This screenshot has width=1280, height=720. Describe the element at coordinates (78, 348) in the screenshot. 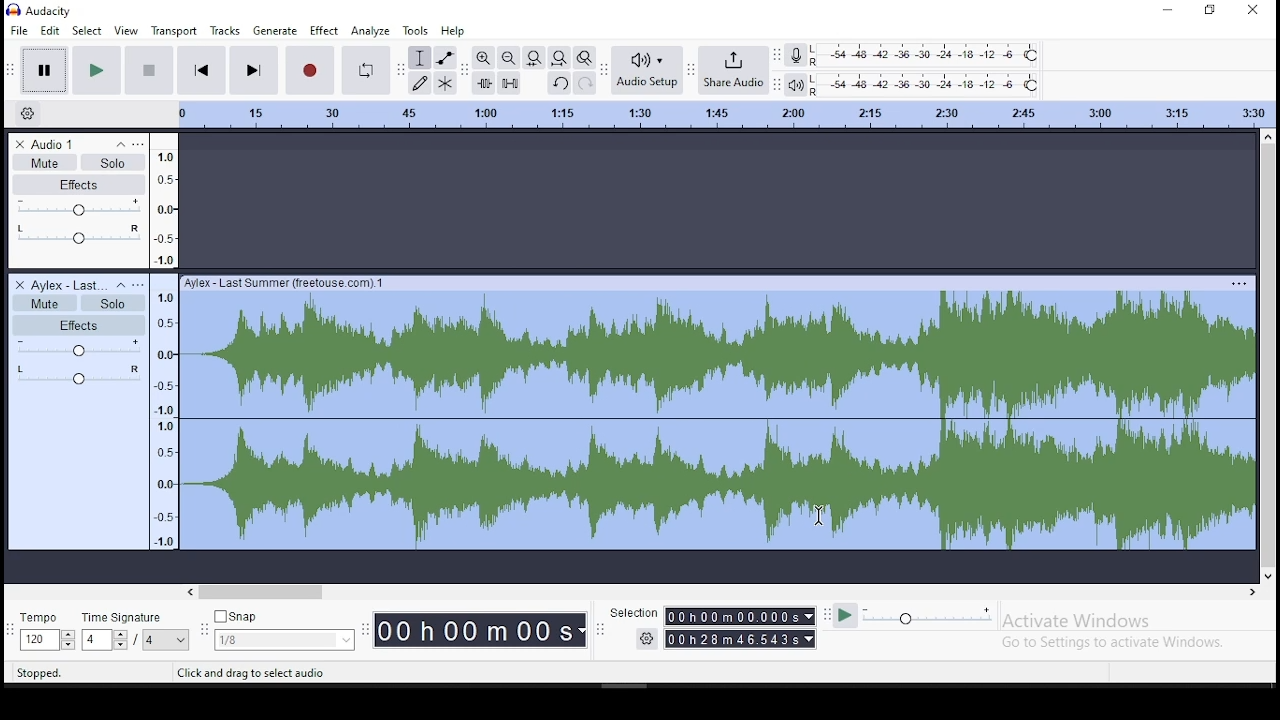

I see `volume` at that location.